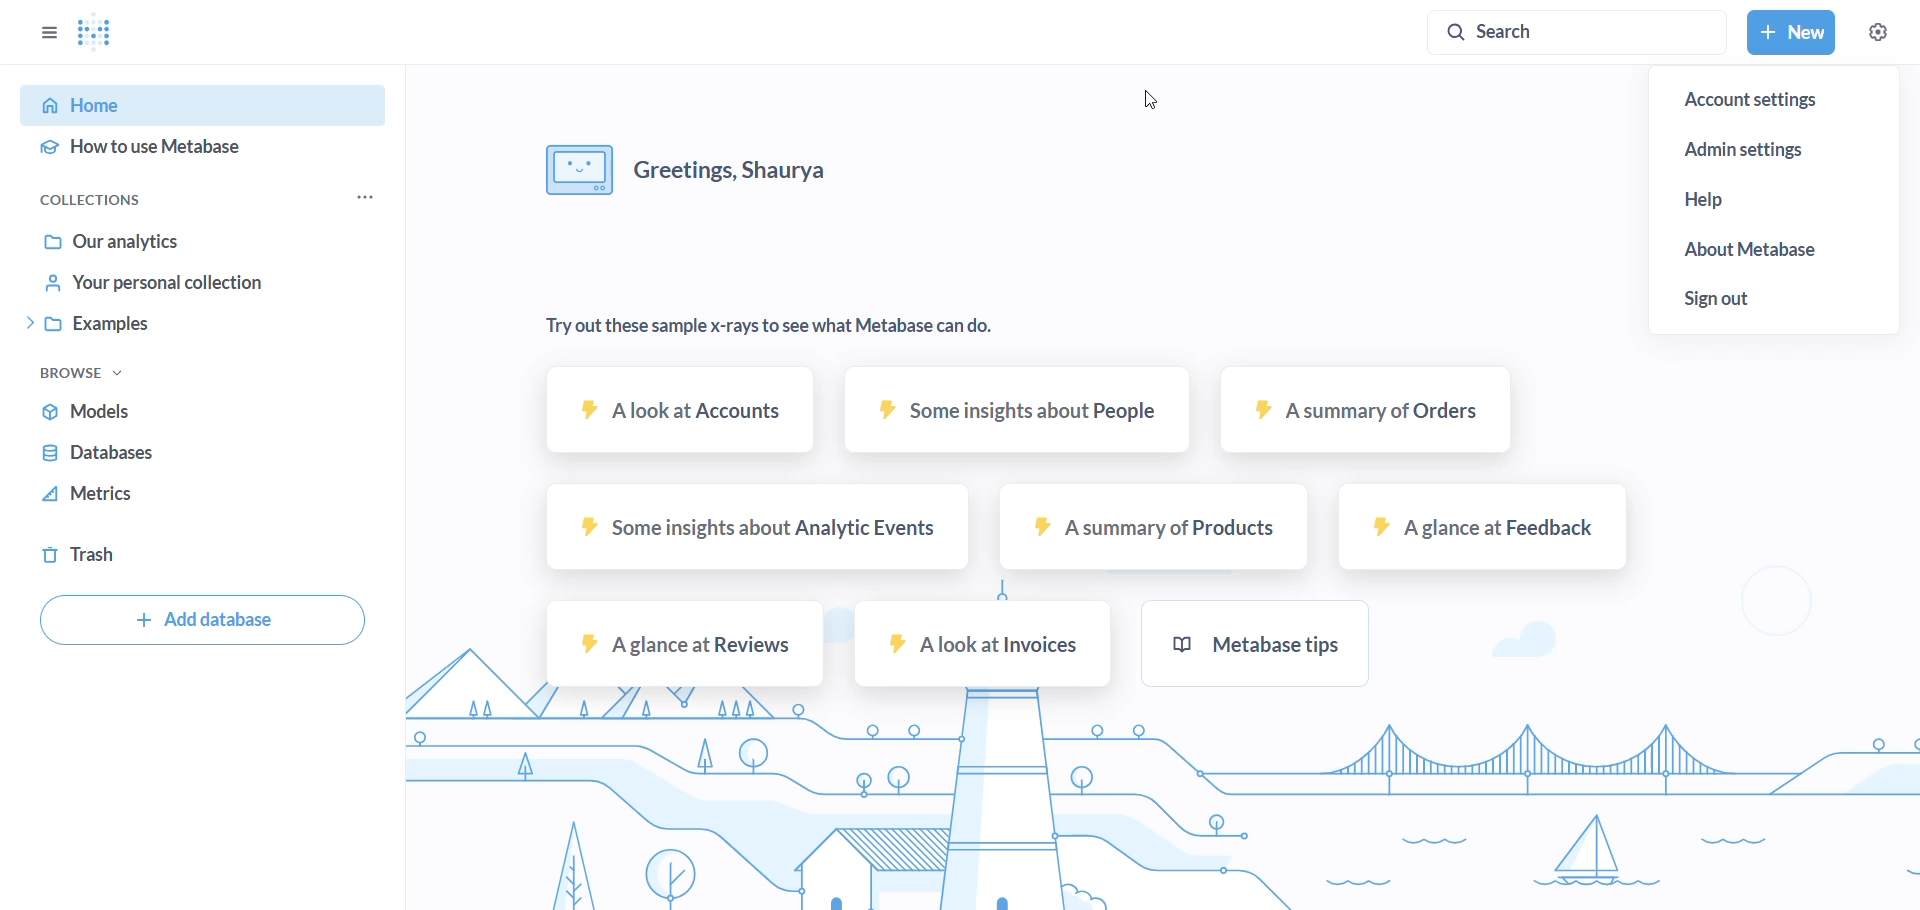 Image resolution: width=1920 pixels, height=910 pixels. What do you see at coordinates (161, 285) in the screenshot?
I see `your personal collection` at bounding box center [161, 285].